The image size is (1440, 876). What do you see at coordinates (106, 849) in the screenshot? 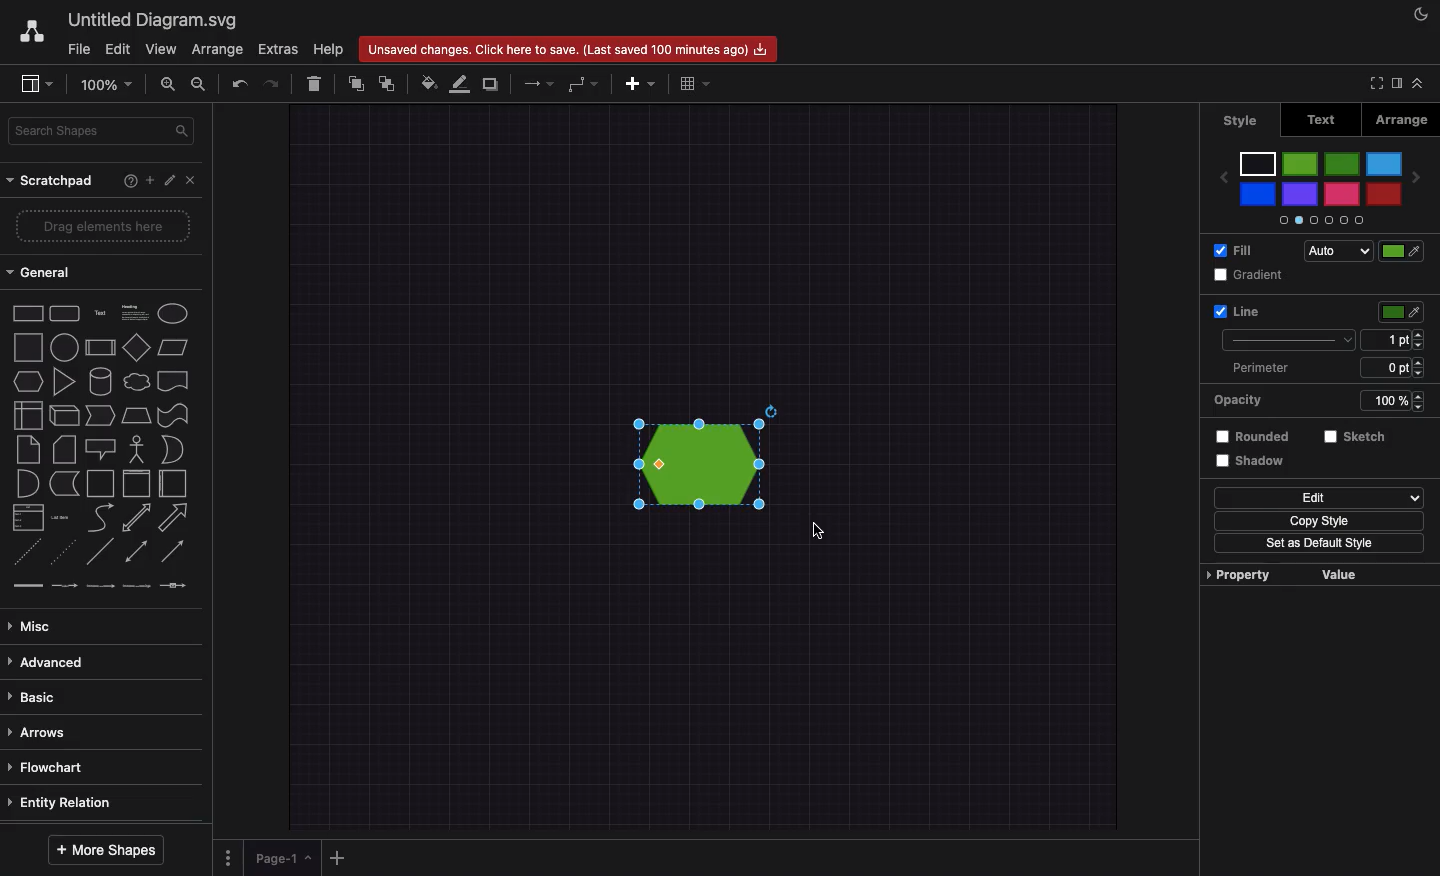
I see `More shapes` at bounding box center [106, 849].